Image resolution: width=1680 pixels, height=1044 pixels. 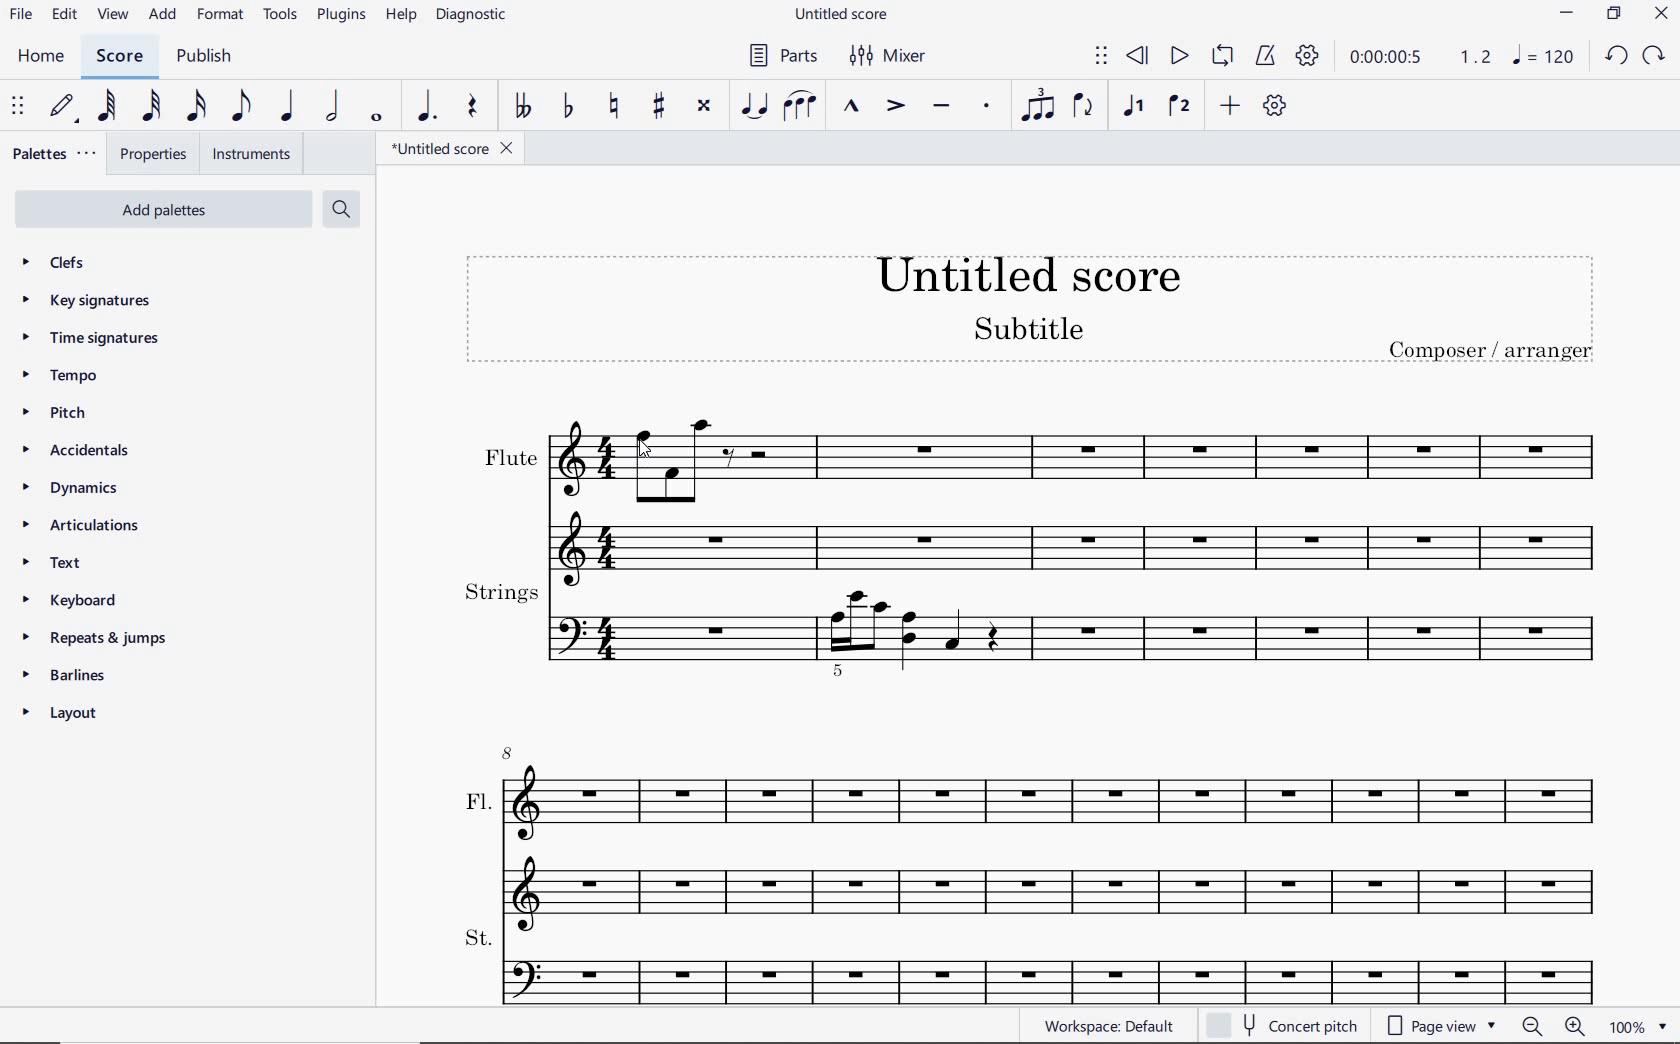 I want to click on ADD, so click(x=1231, y=106).